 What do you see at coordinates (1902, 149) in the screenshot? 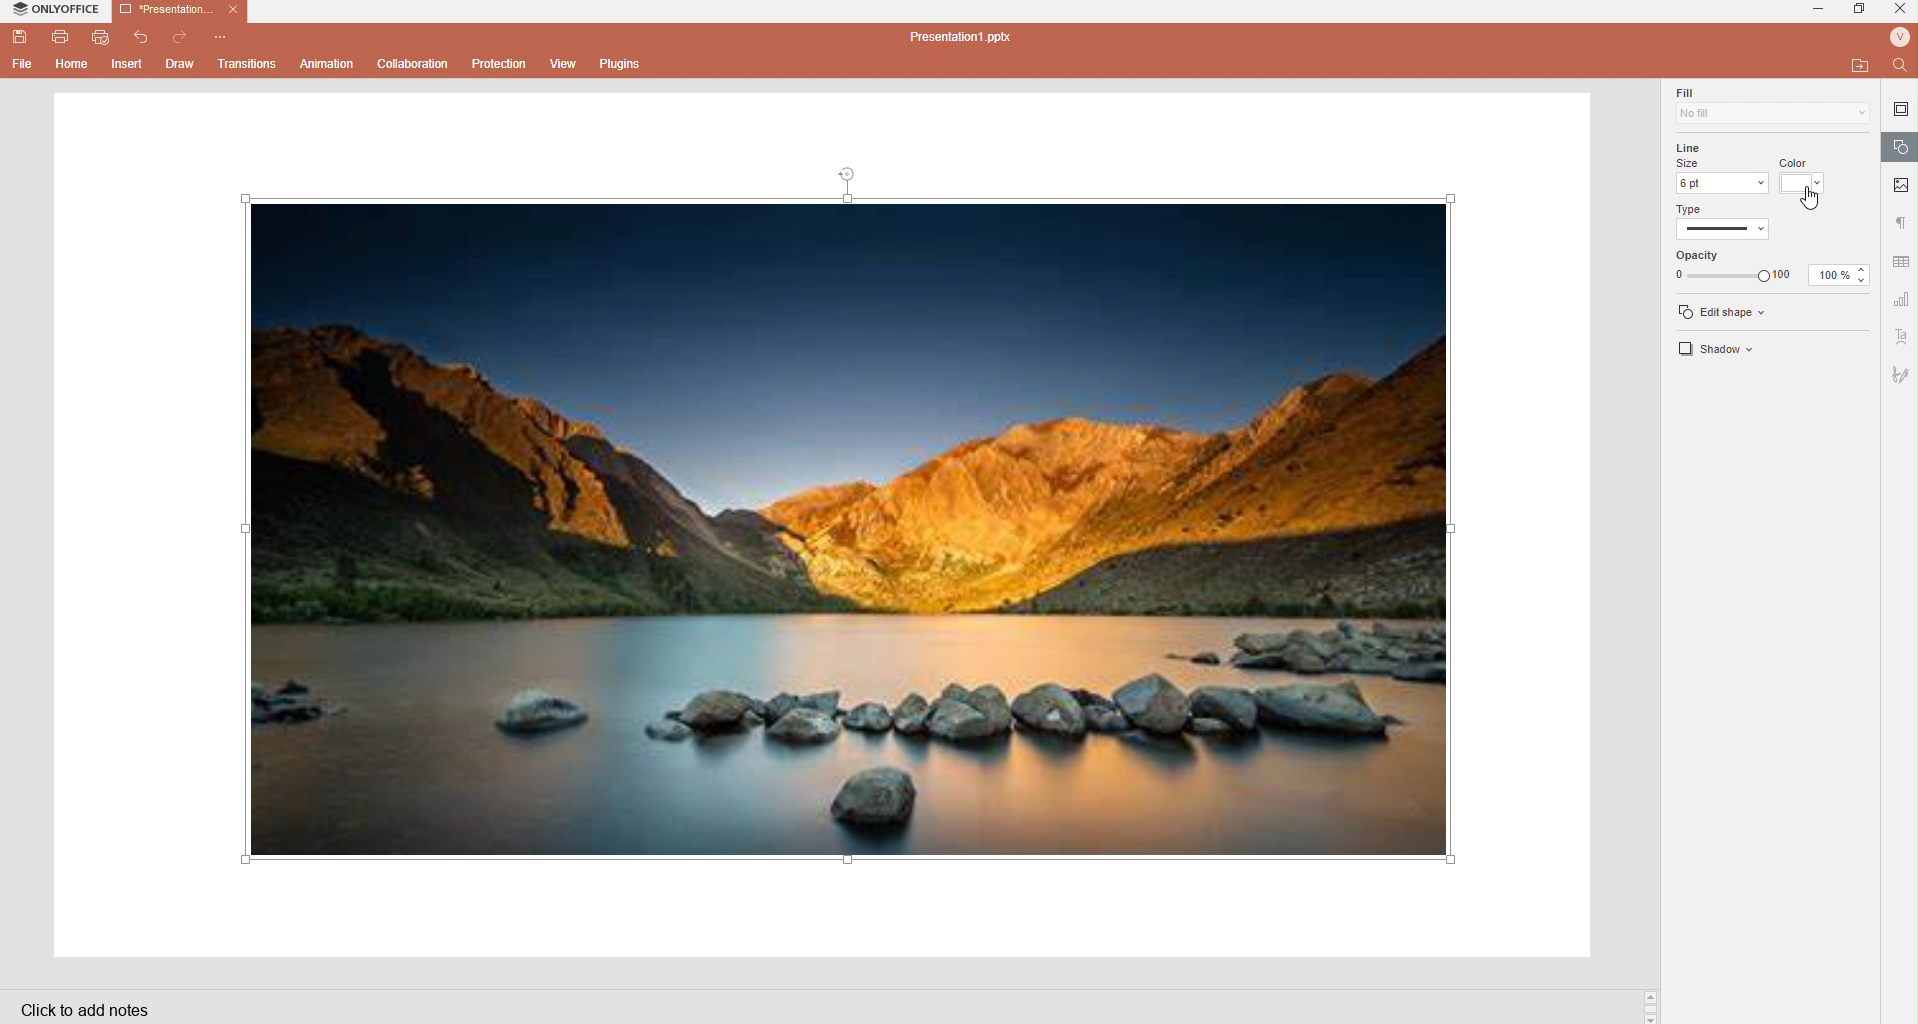
I see `Shape settings` at bounding box center [1902, 149].